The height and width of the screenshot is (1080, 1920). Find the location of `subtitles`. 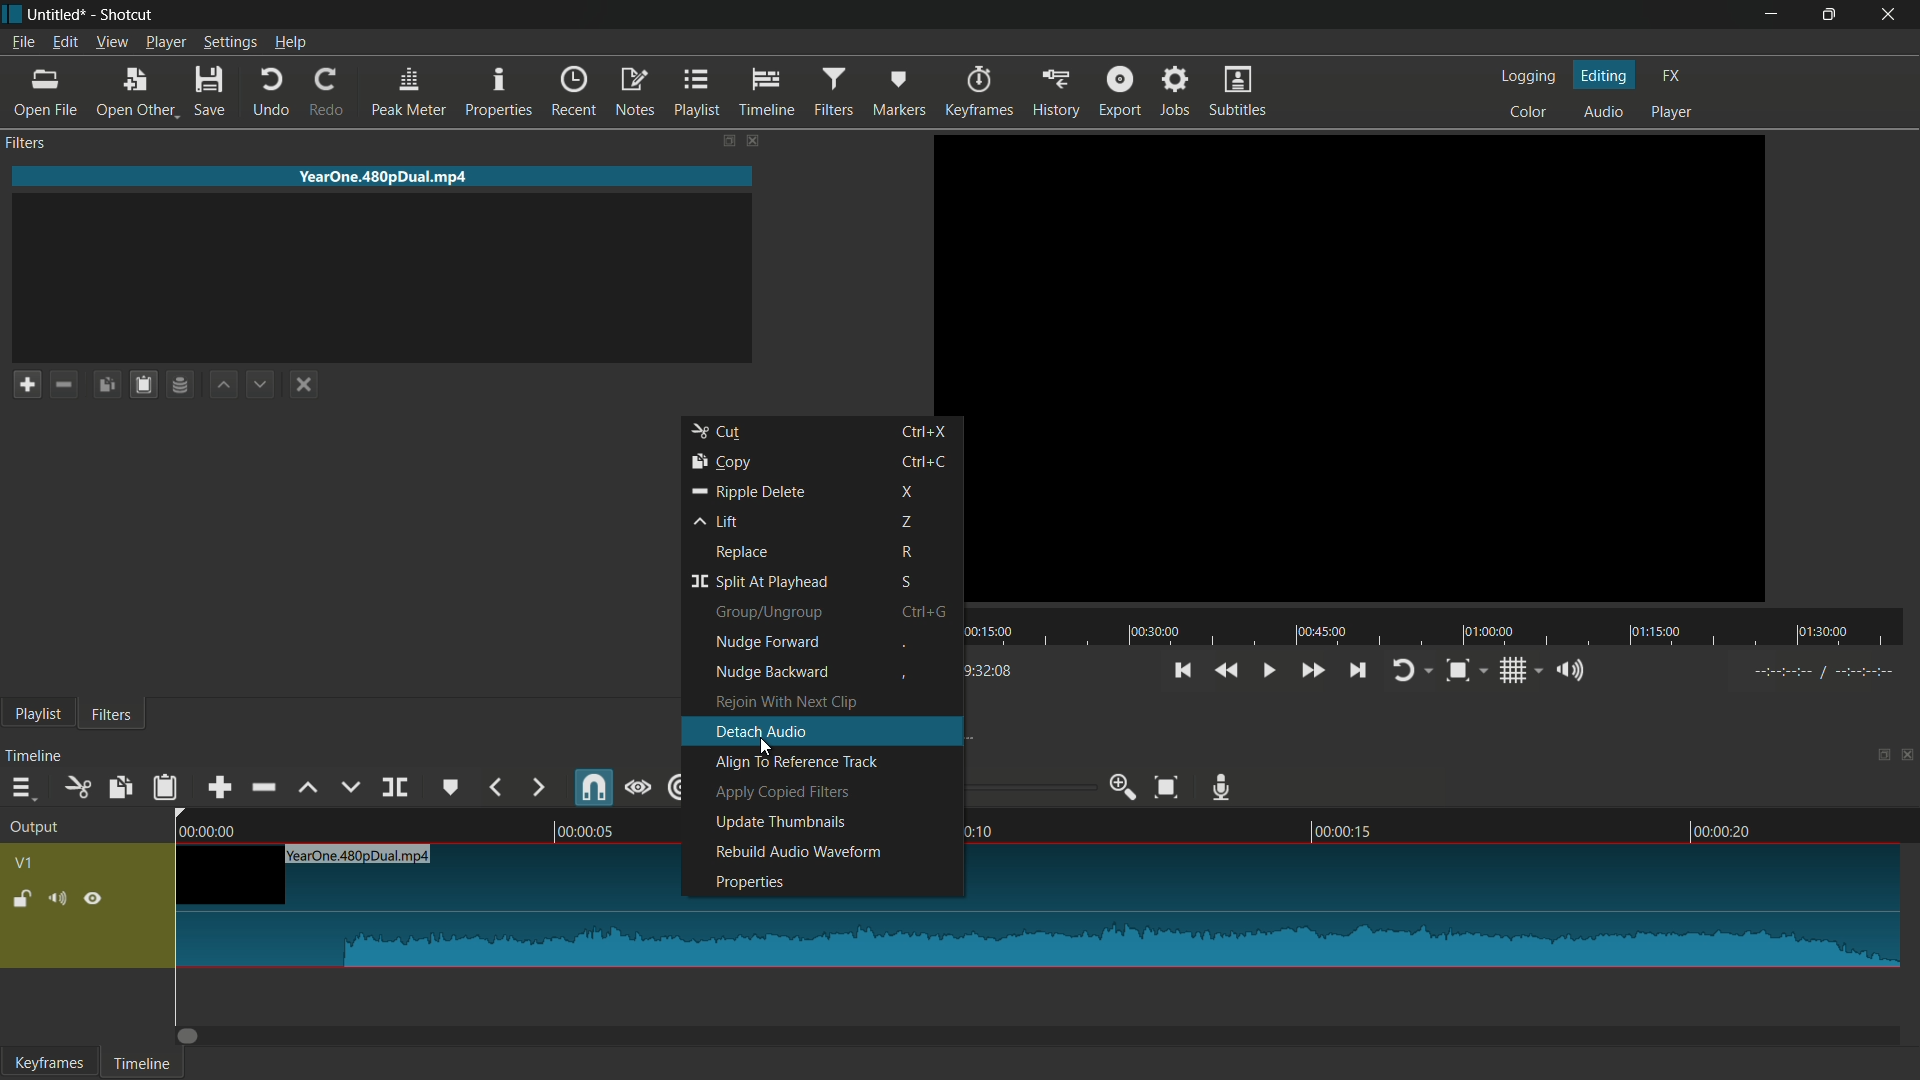

subtitles is located at coordinates (1239, 90).